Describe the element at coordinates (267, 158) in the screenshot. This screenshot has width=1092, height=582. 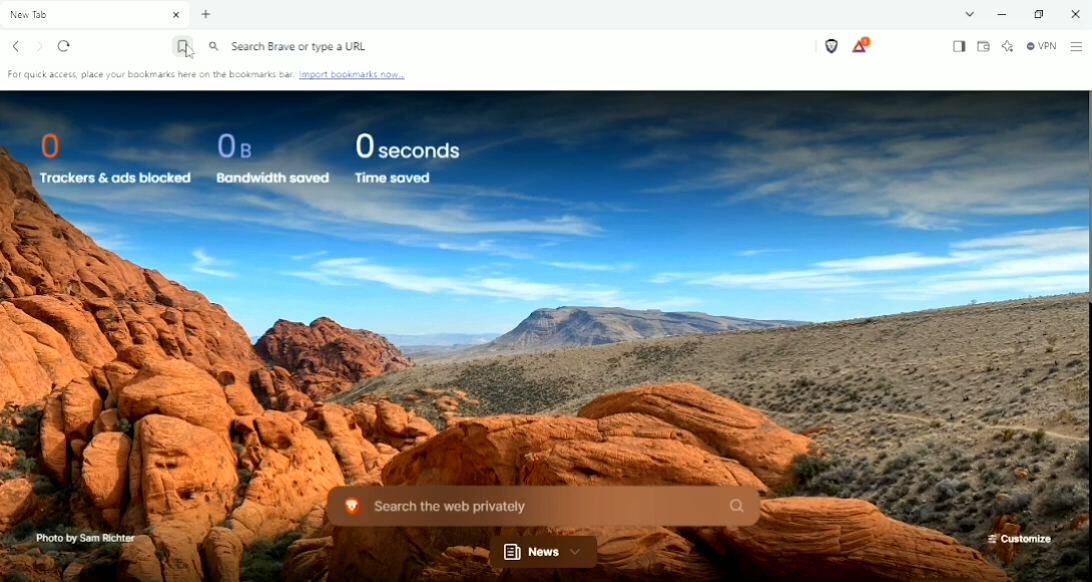
I see `0B Bandwidth saved` at that location.